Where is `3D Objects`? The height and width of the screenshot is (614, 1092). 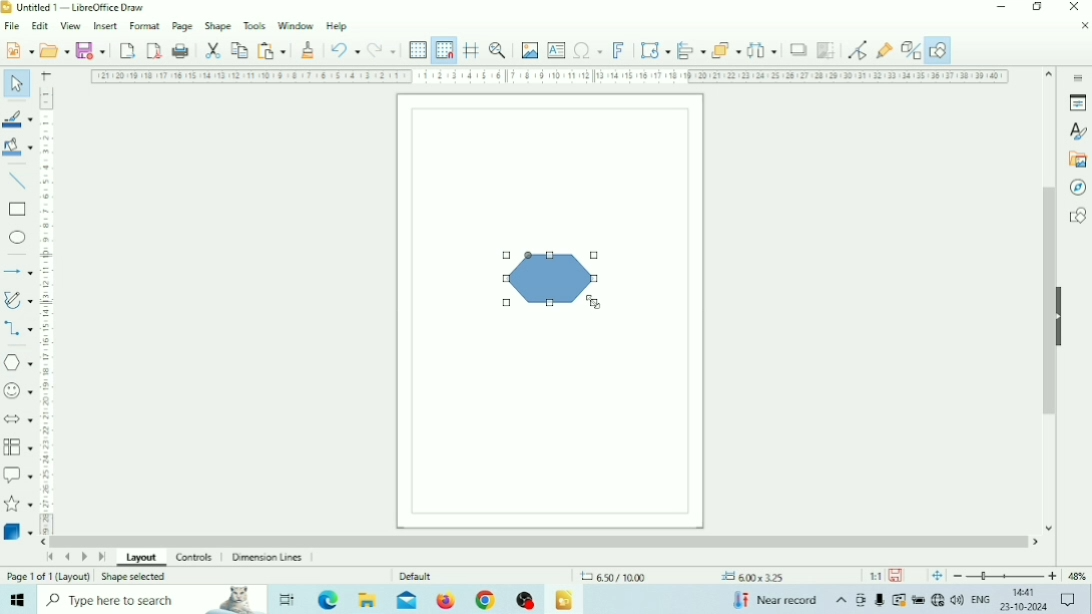 3D Objects is located at coordinates (18, 531).